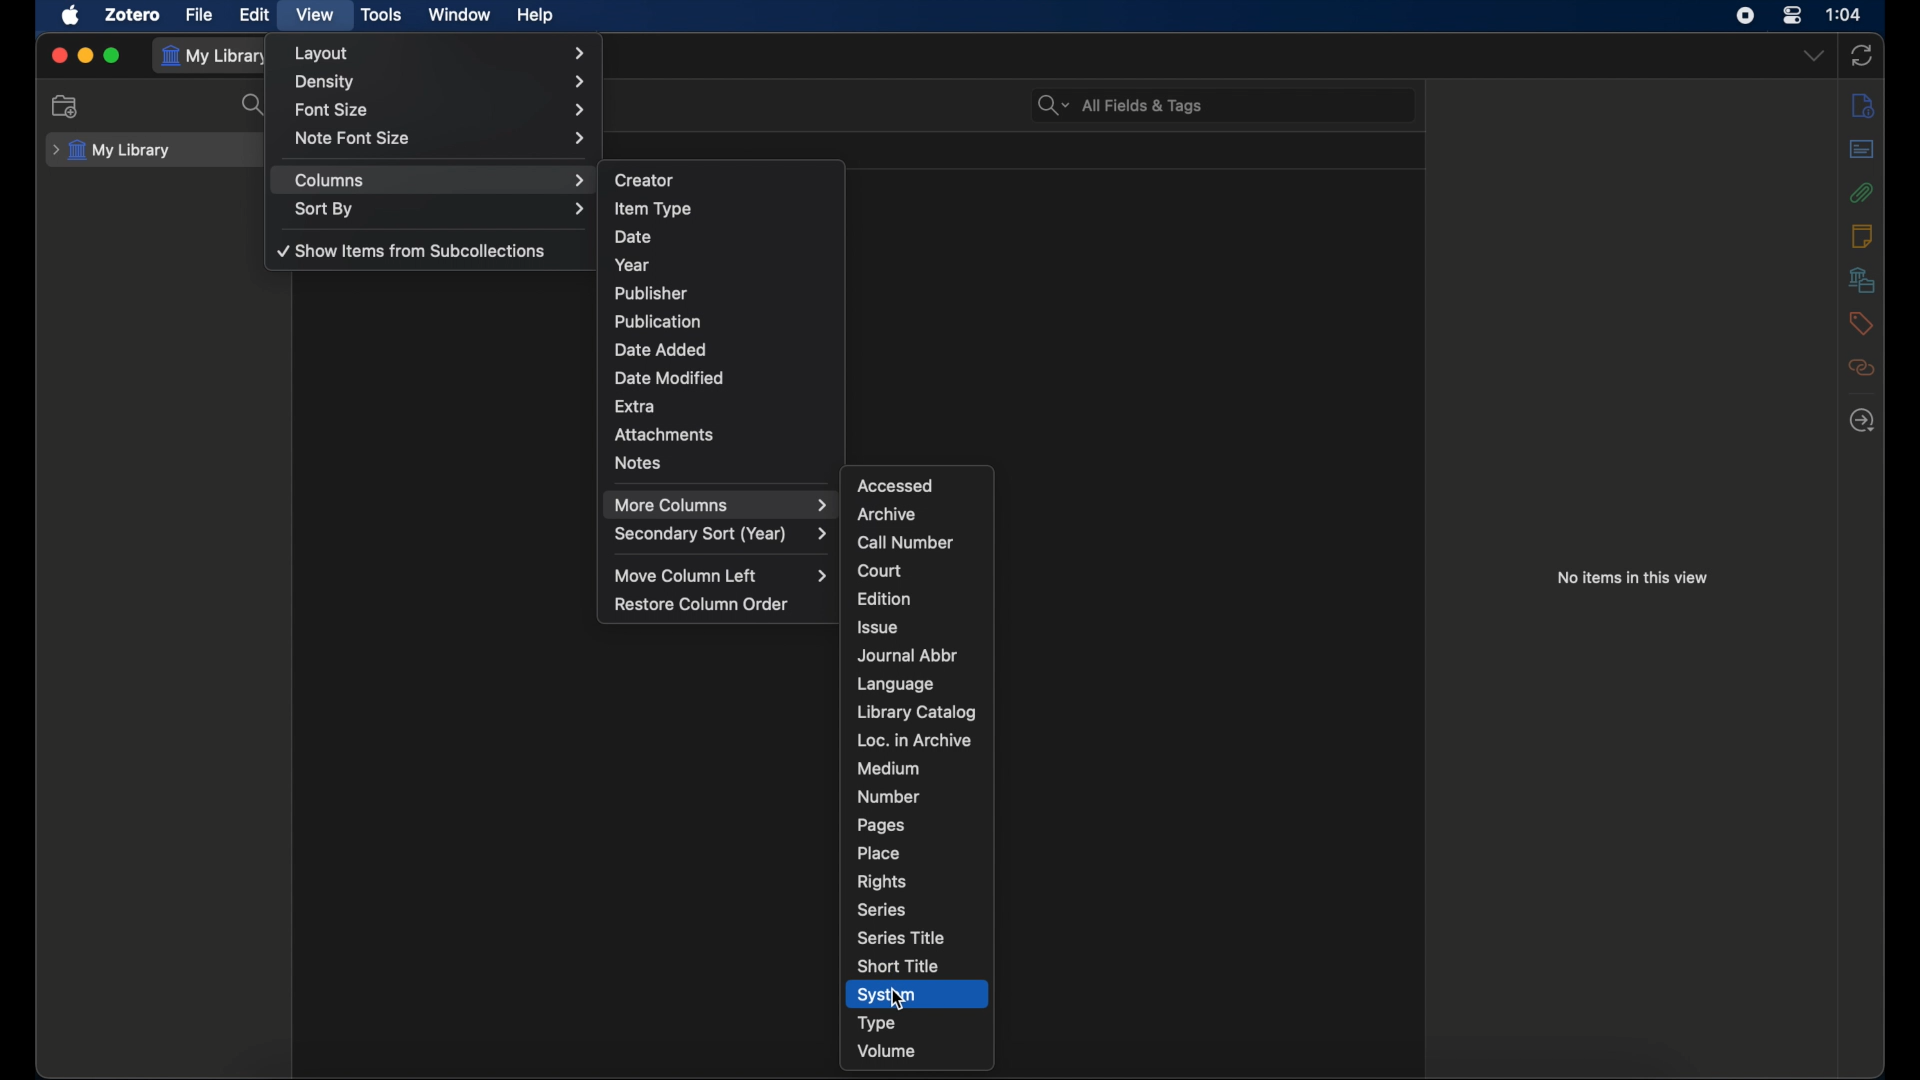 Image resolution: width=1920 pixels, height=1080 pixels. I want to click on edition, so click(884, 598).